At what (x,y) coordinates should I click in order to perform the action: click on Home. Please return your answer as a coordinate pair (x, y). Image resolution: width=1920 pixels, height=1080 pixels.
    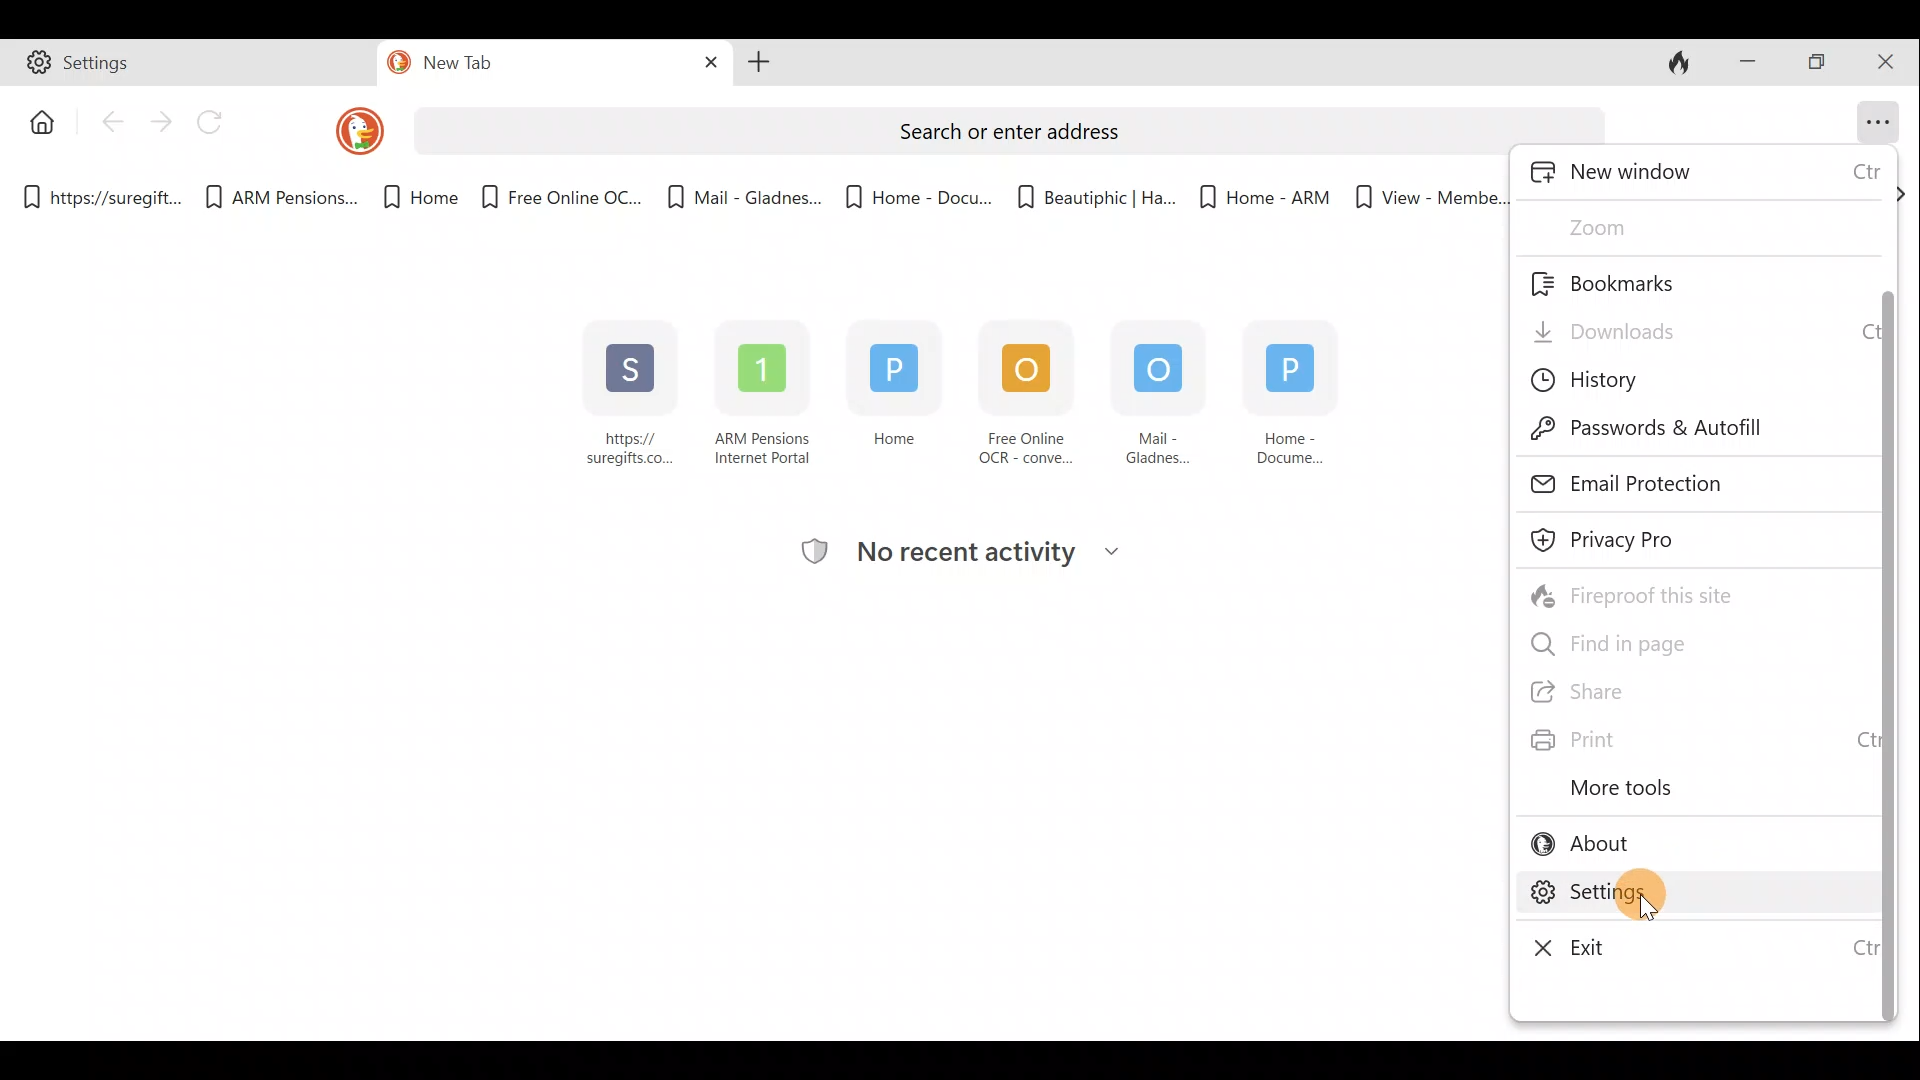
    Looking at the image, I should click on (892, 387).